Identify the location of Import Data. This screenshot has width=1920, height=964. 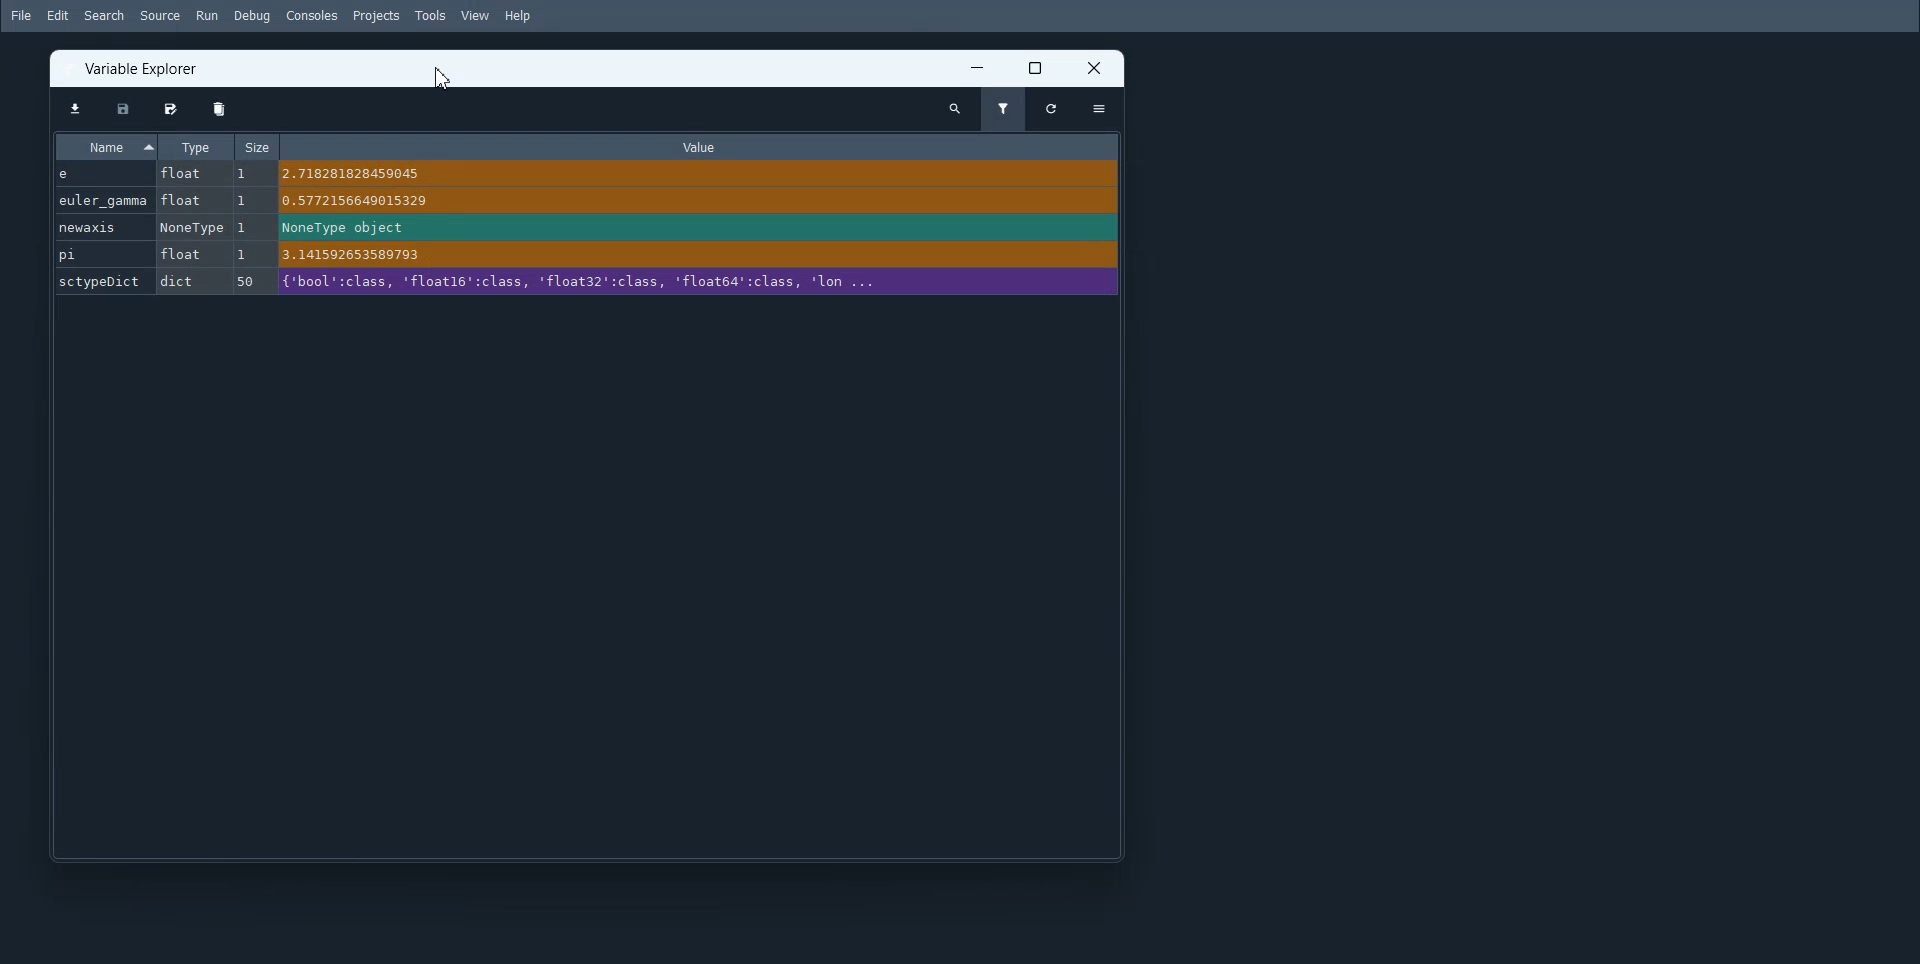
(73, 108).